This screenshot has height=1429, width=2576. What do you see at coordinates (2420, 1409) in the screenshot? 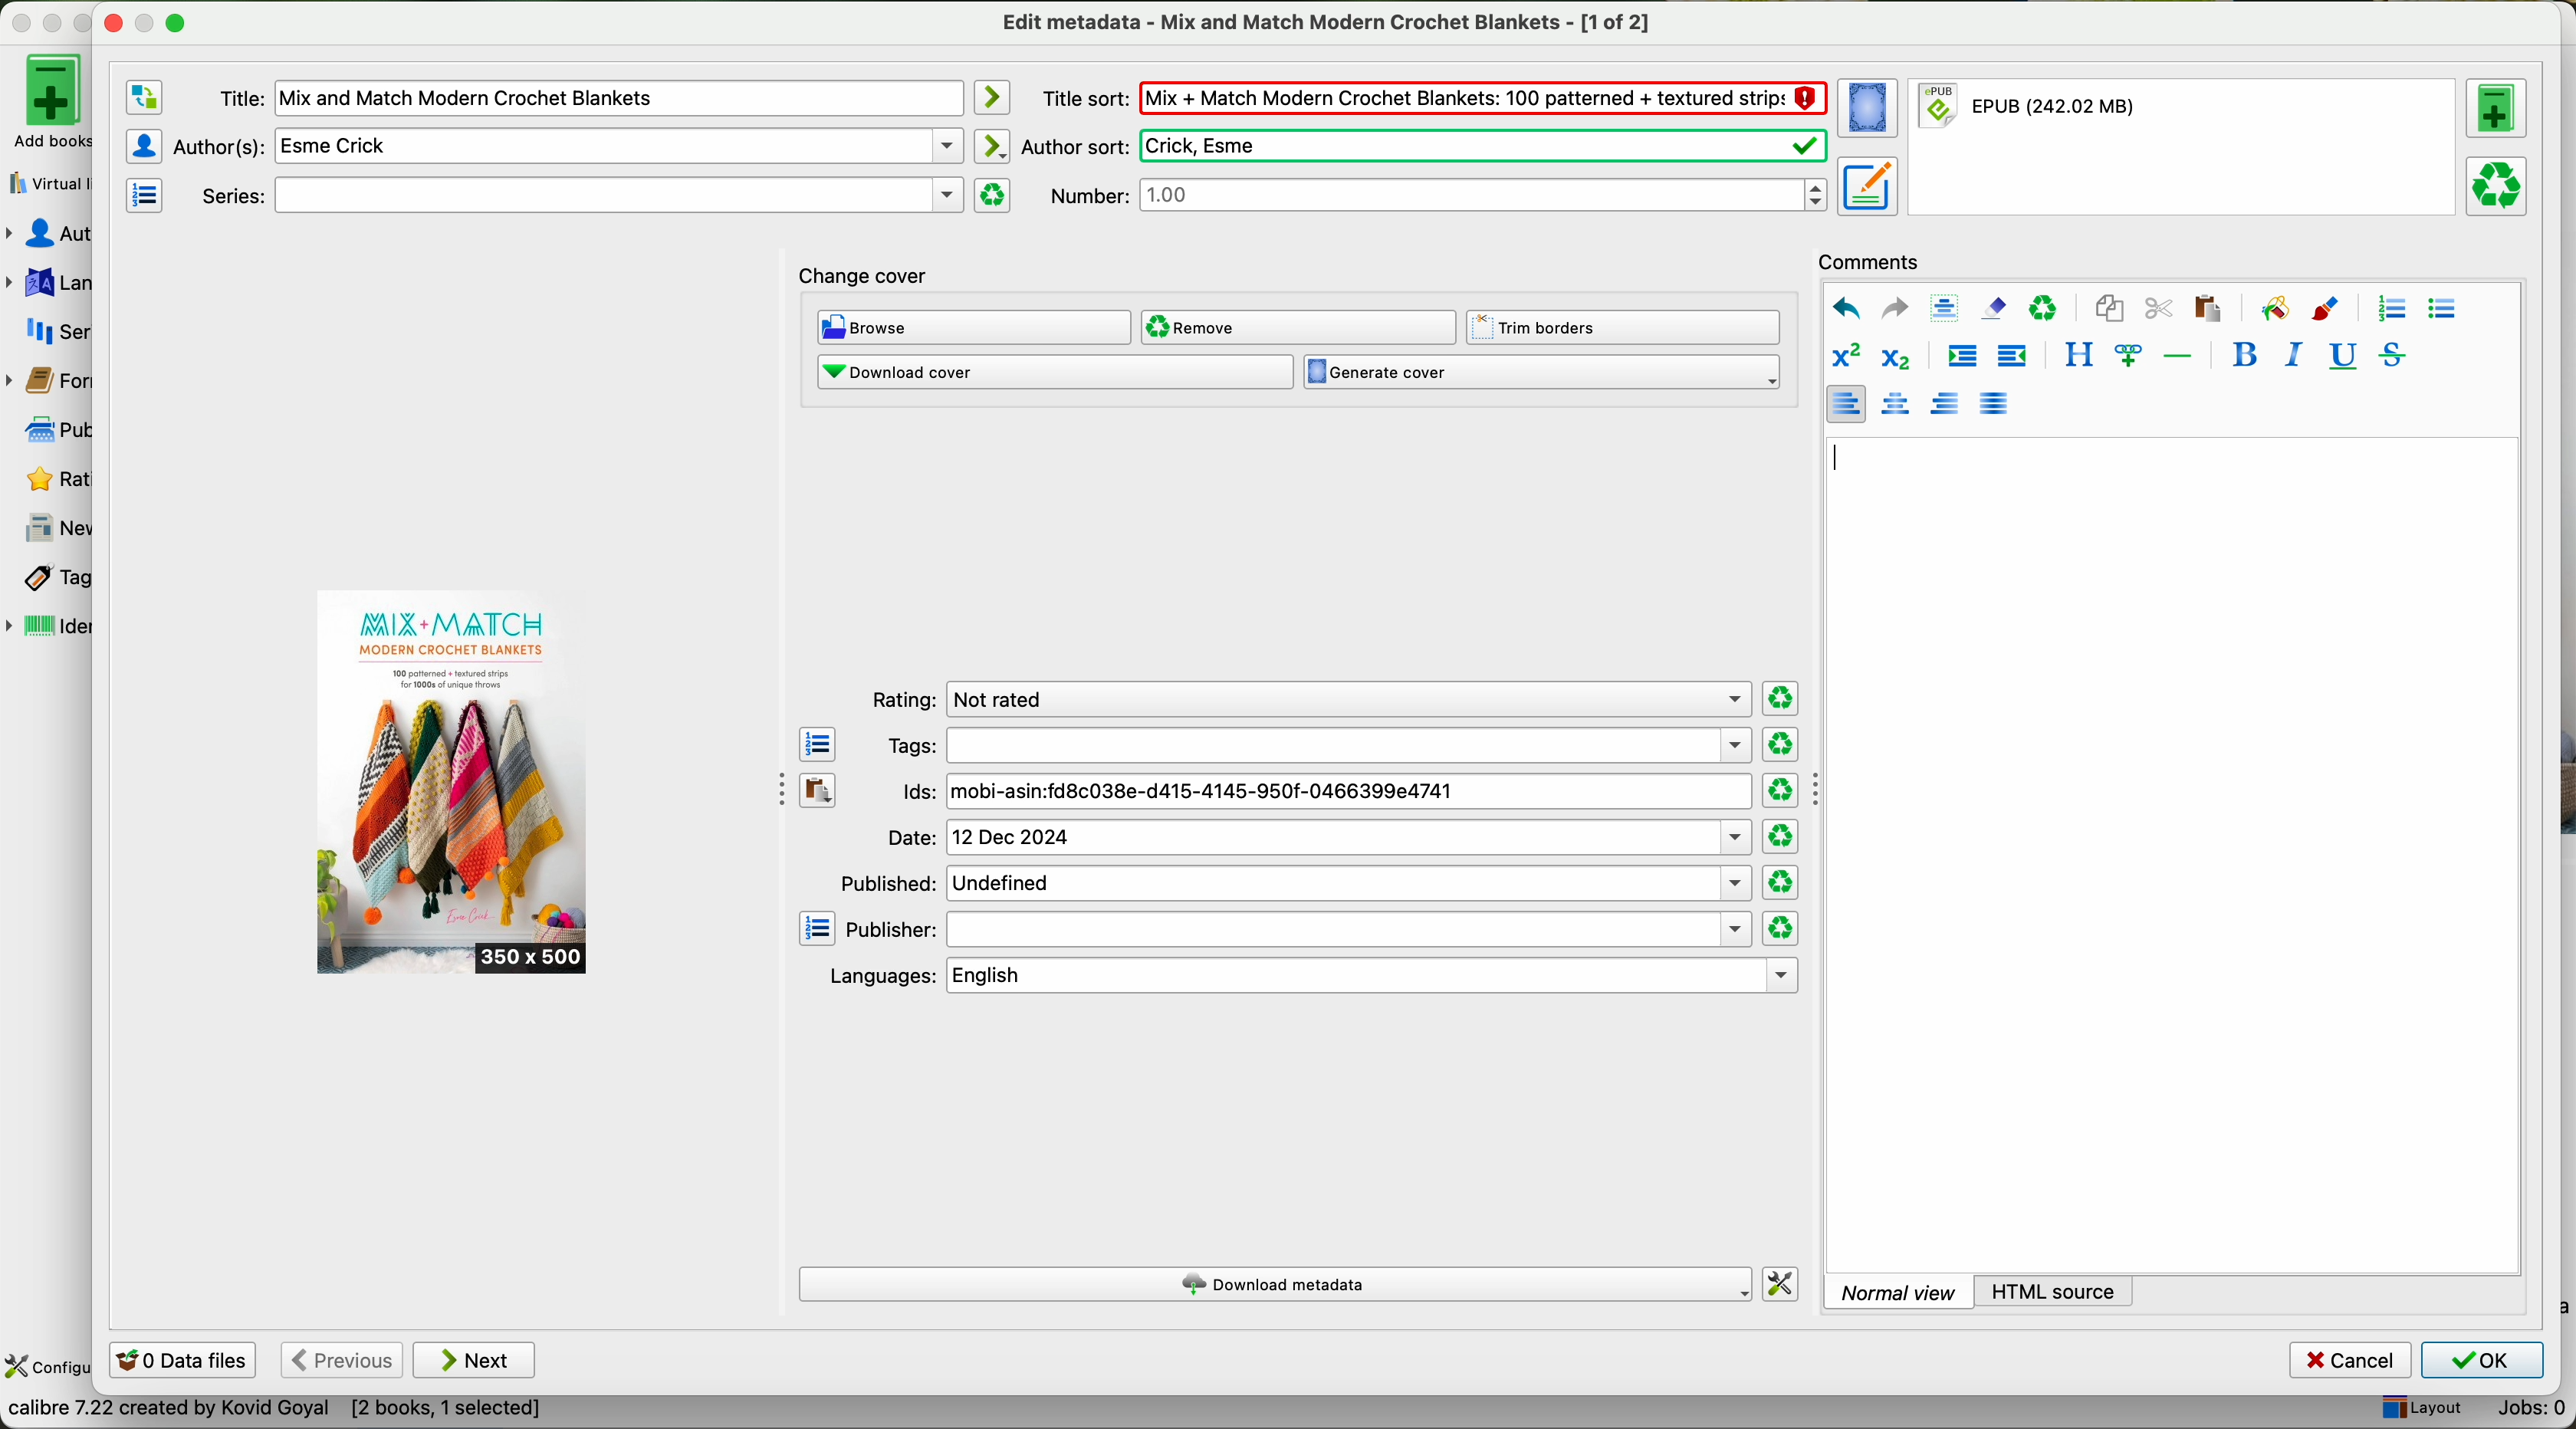
I see `layout` at bounding box center [2420, 1409].